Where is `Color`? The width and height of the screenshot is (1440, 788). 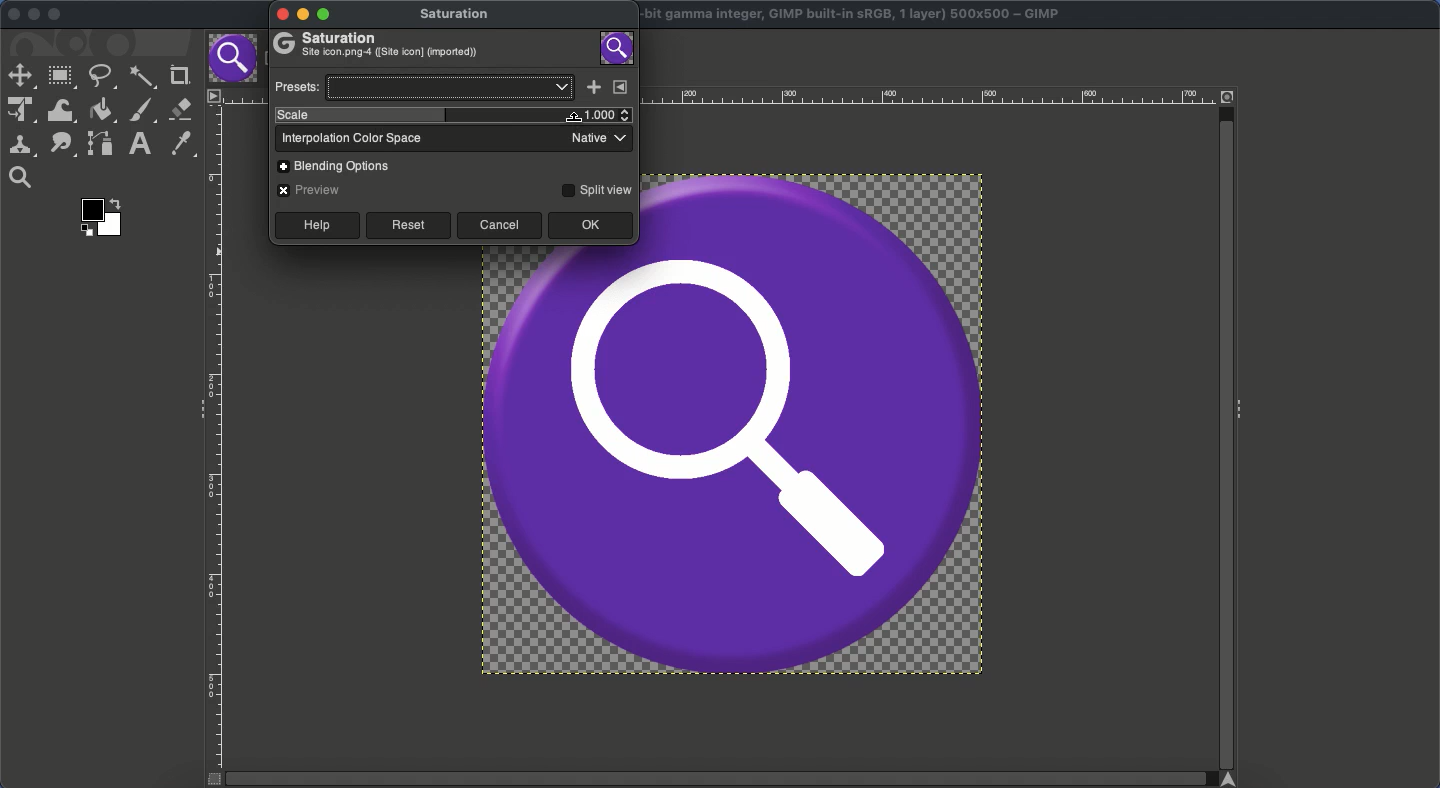 Color is located at coordinates (103, 216).